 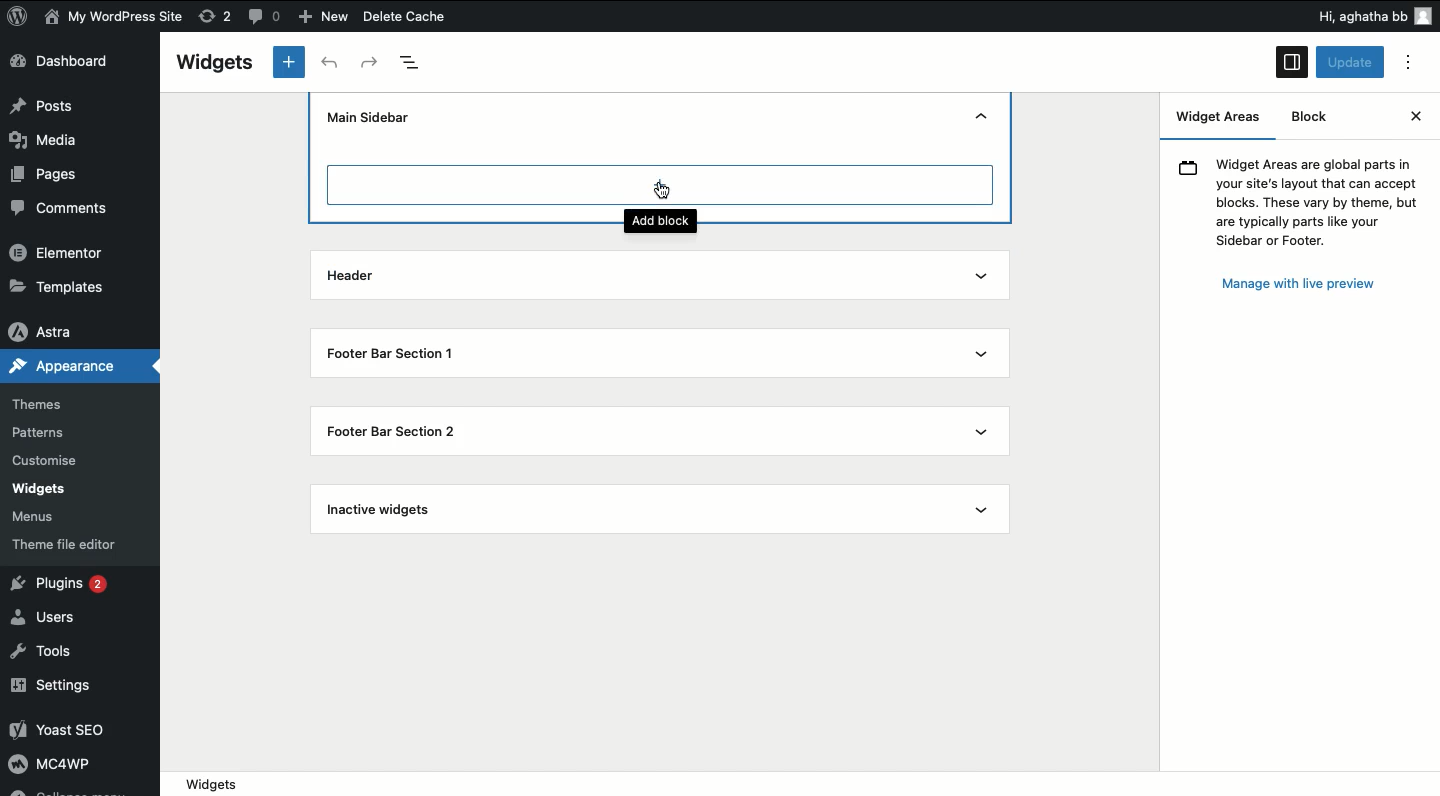 What do you see at coordinates (441, 14) in the screenshot?
I see `Delete Cache` at bounding box center [441, 14].